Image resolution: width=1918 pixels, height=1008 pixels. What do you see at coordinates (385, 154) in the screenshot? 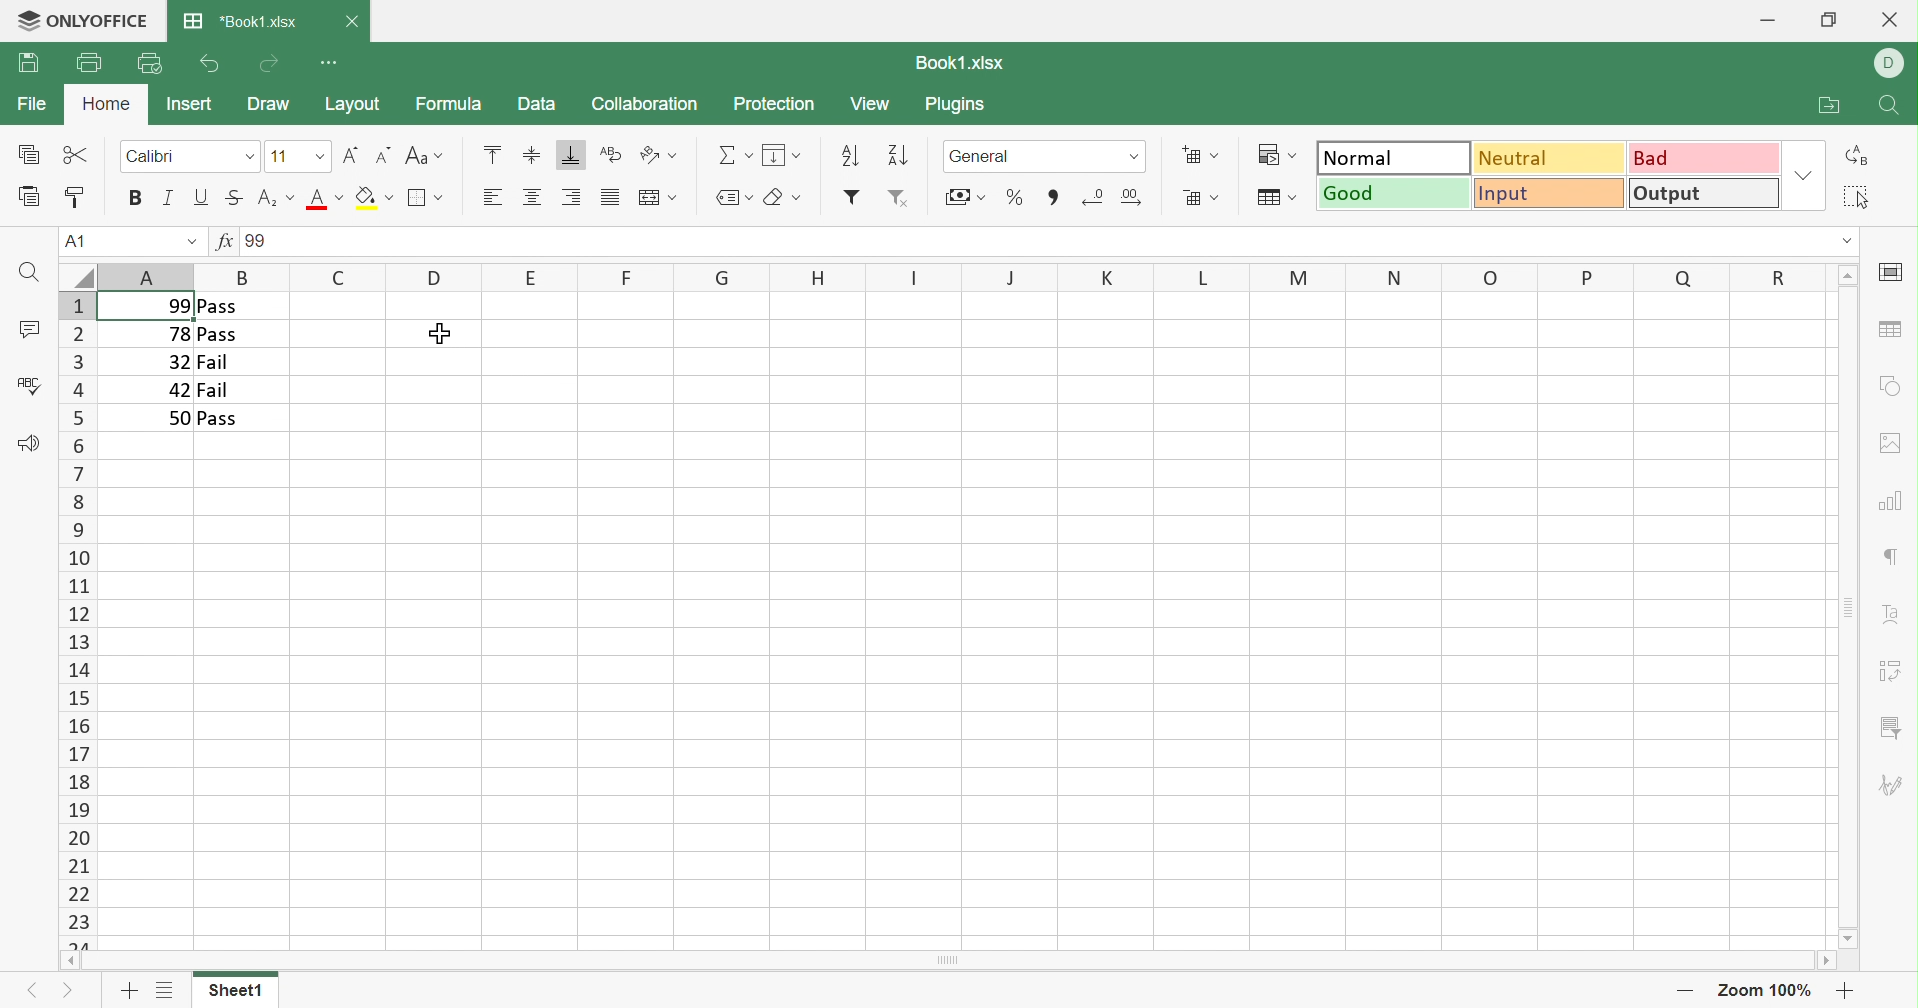
I see `Font decrement` at bounding box center [385, 154].